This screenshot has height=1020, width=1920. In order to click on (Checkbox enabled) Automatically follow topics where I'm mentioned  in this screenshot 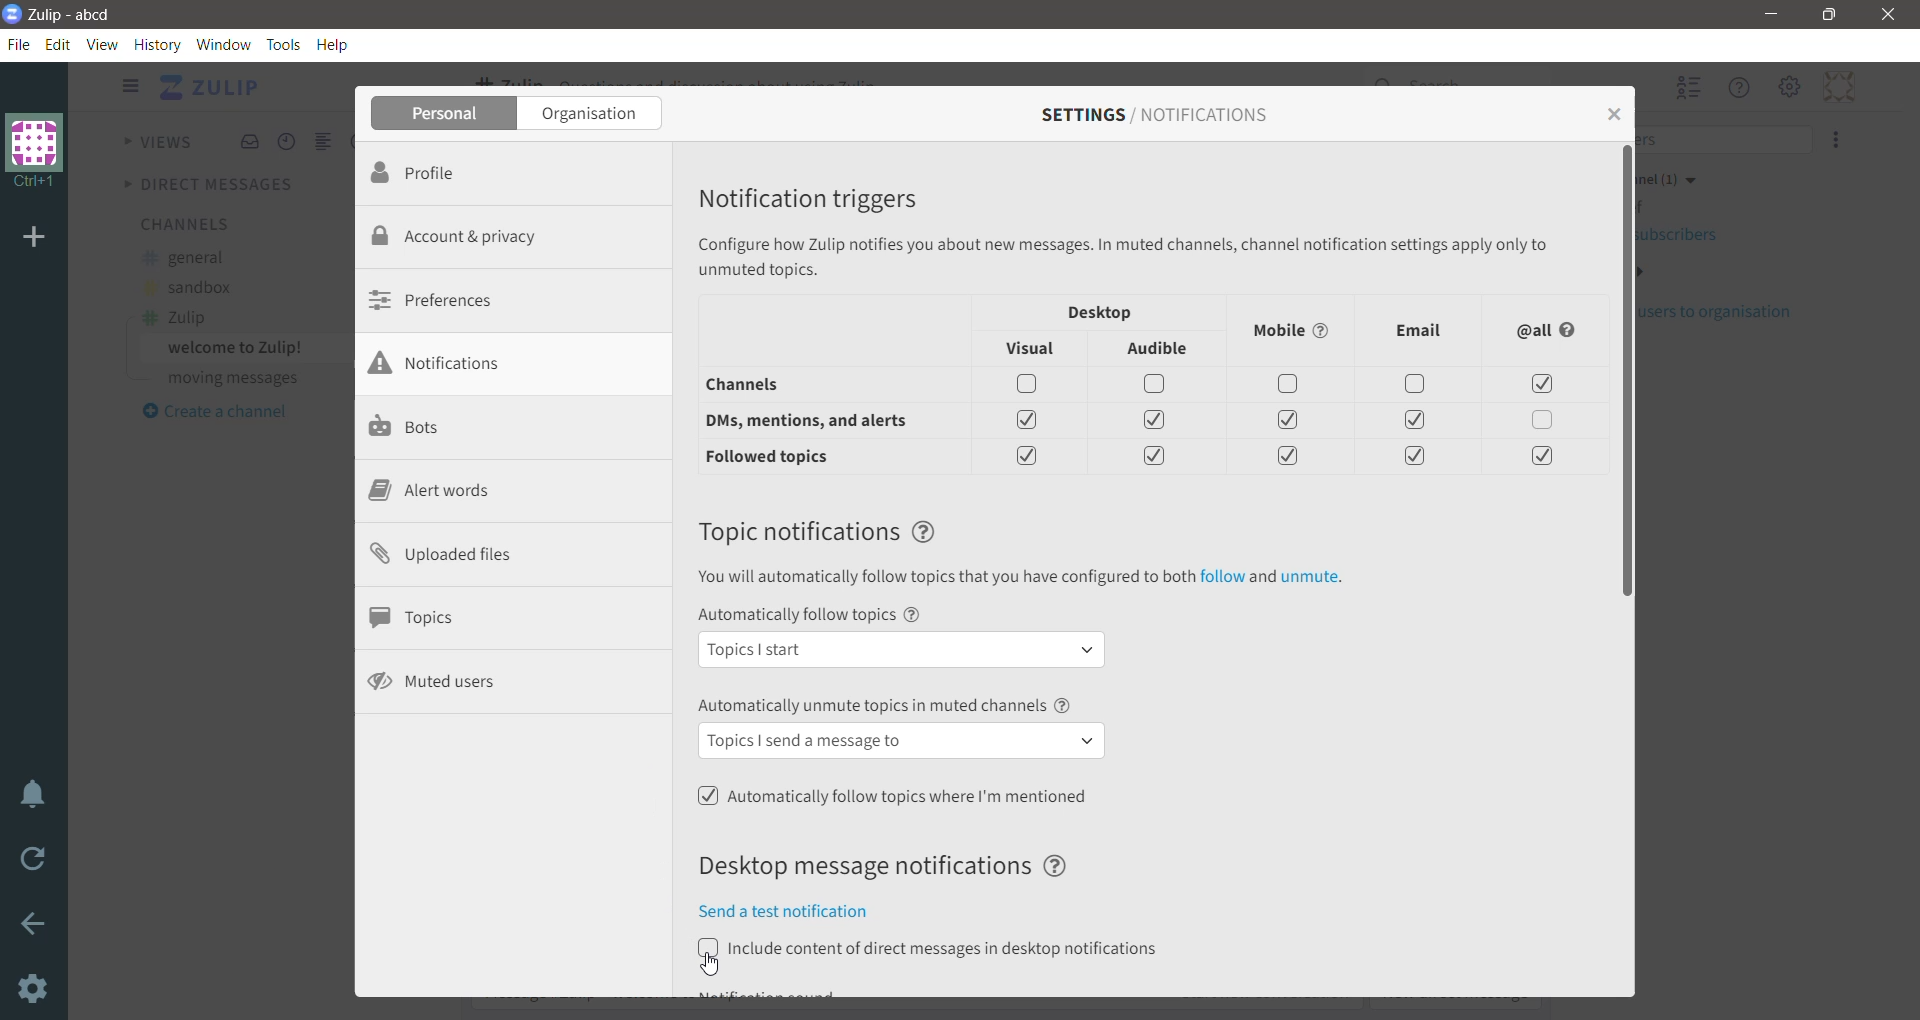, I will do `click(895, 796)`.